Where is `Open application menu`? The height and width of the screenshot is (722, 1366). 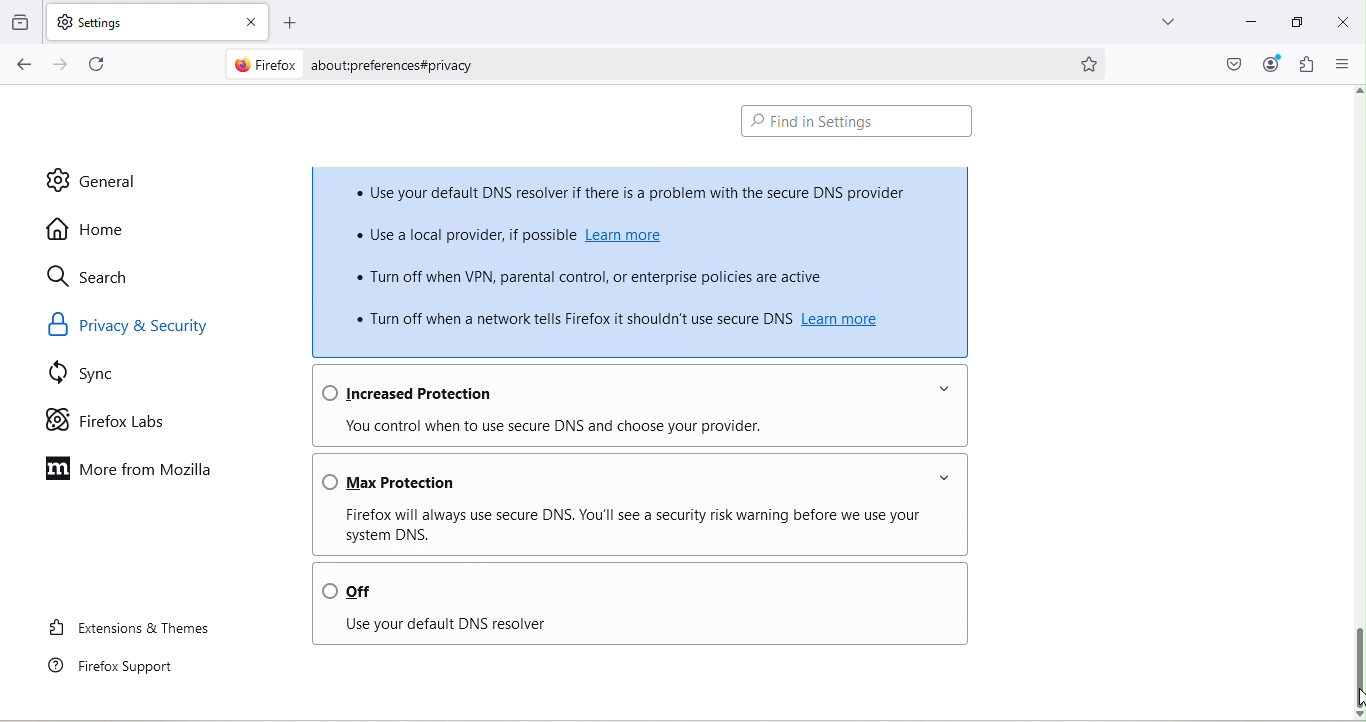
Open application menu is located at coordinates (1341, 64).